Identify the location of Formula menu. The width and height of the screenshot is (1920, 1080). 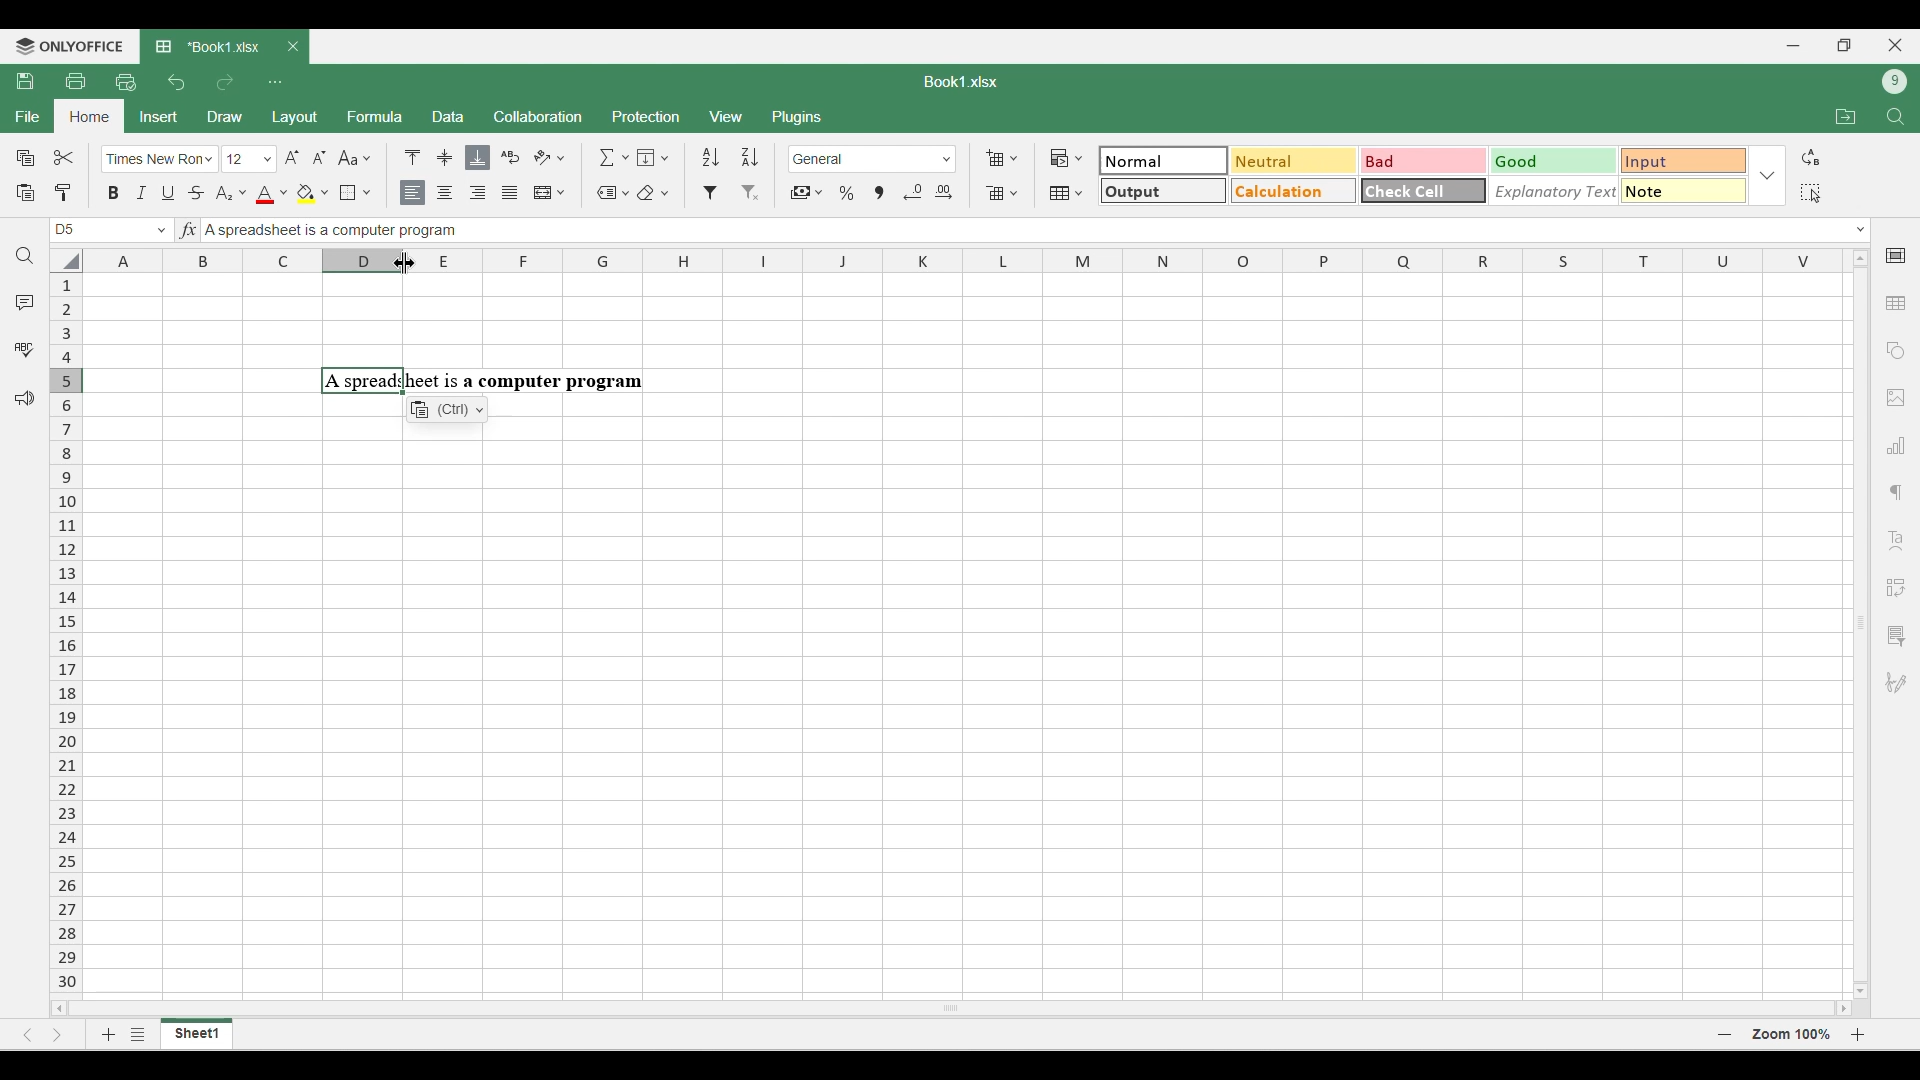
(375, 116).